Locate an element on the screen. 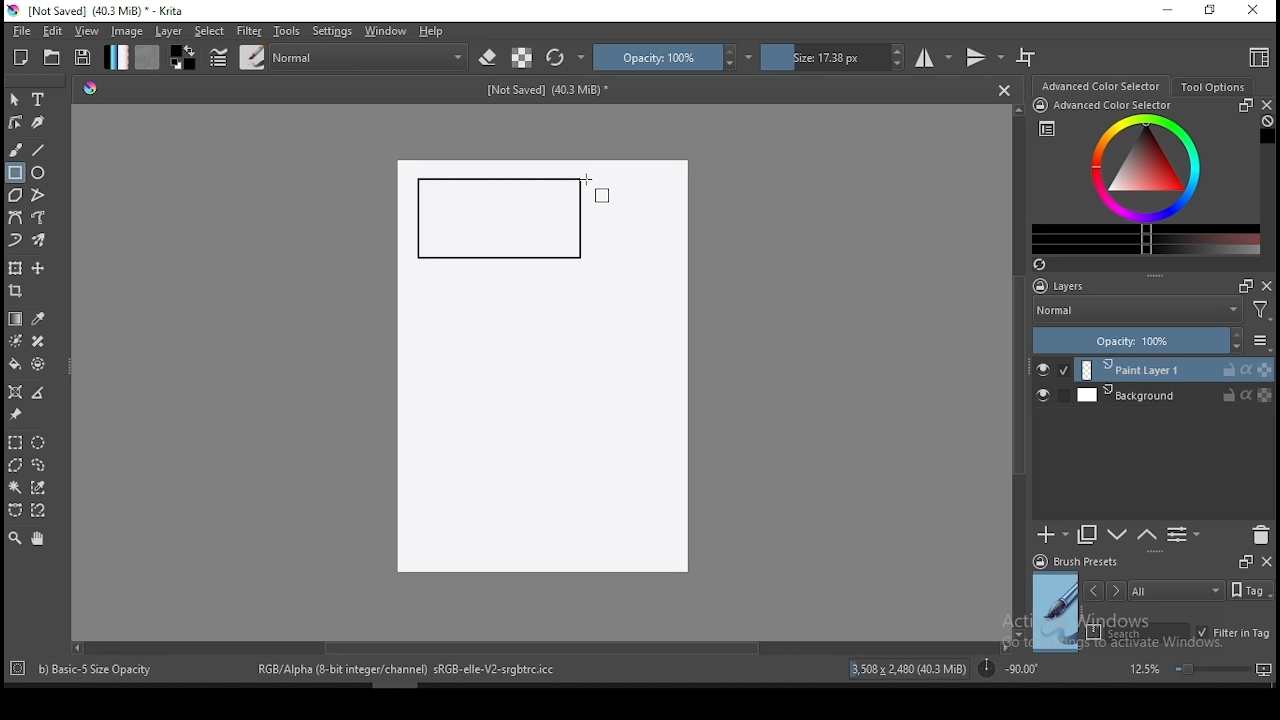 The height and width of the screenshot is (720, 1280). new is located at coordinates (21, 57).